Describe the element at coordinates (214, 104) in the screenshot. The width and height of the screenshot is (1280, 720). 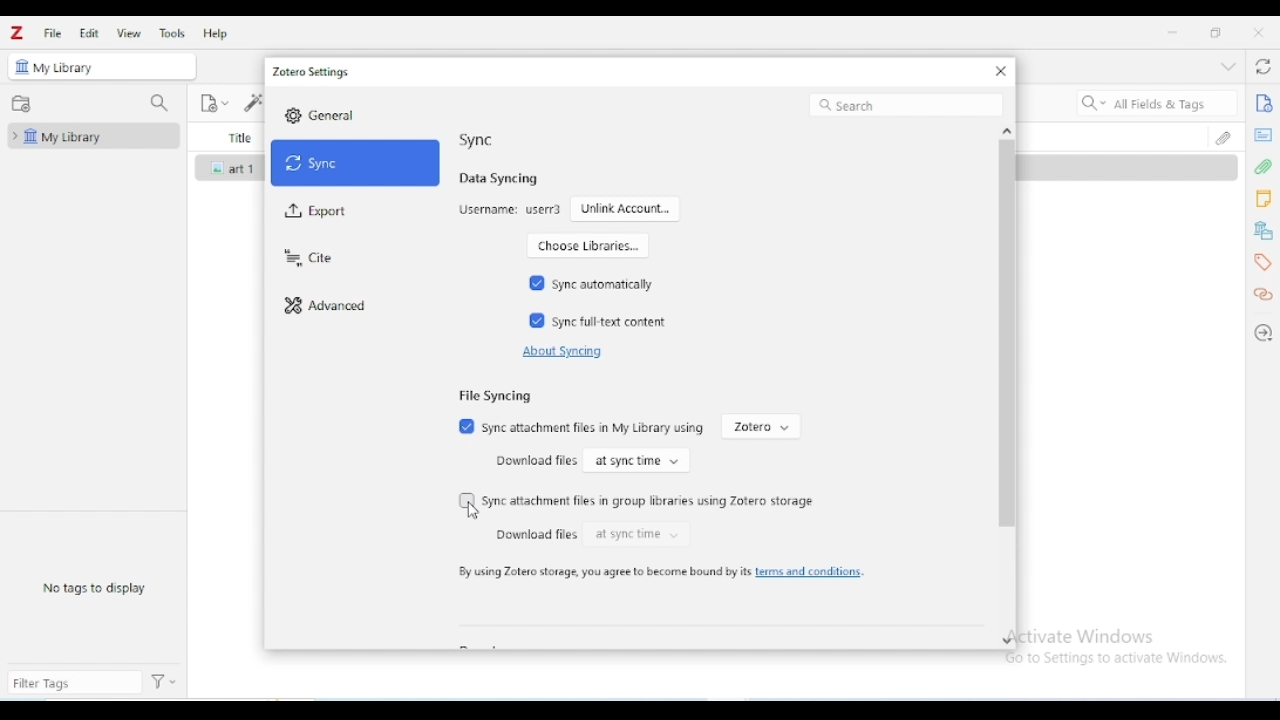
I see `new item` at that location.